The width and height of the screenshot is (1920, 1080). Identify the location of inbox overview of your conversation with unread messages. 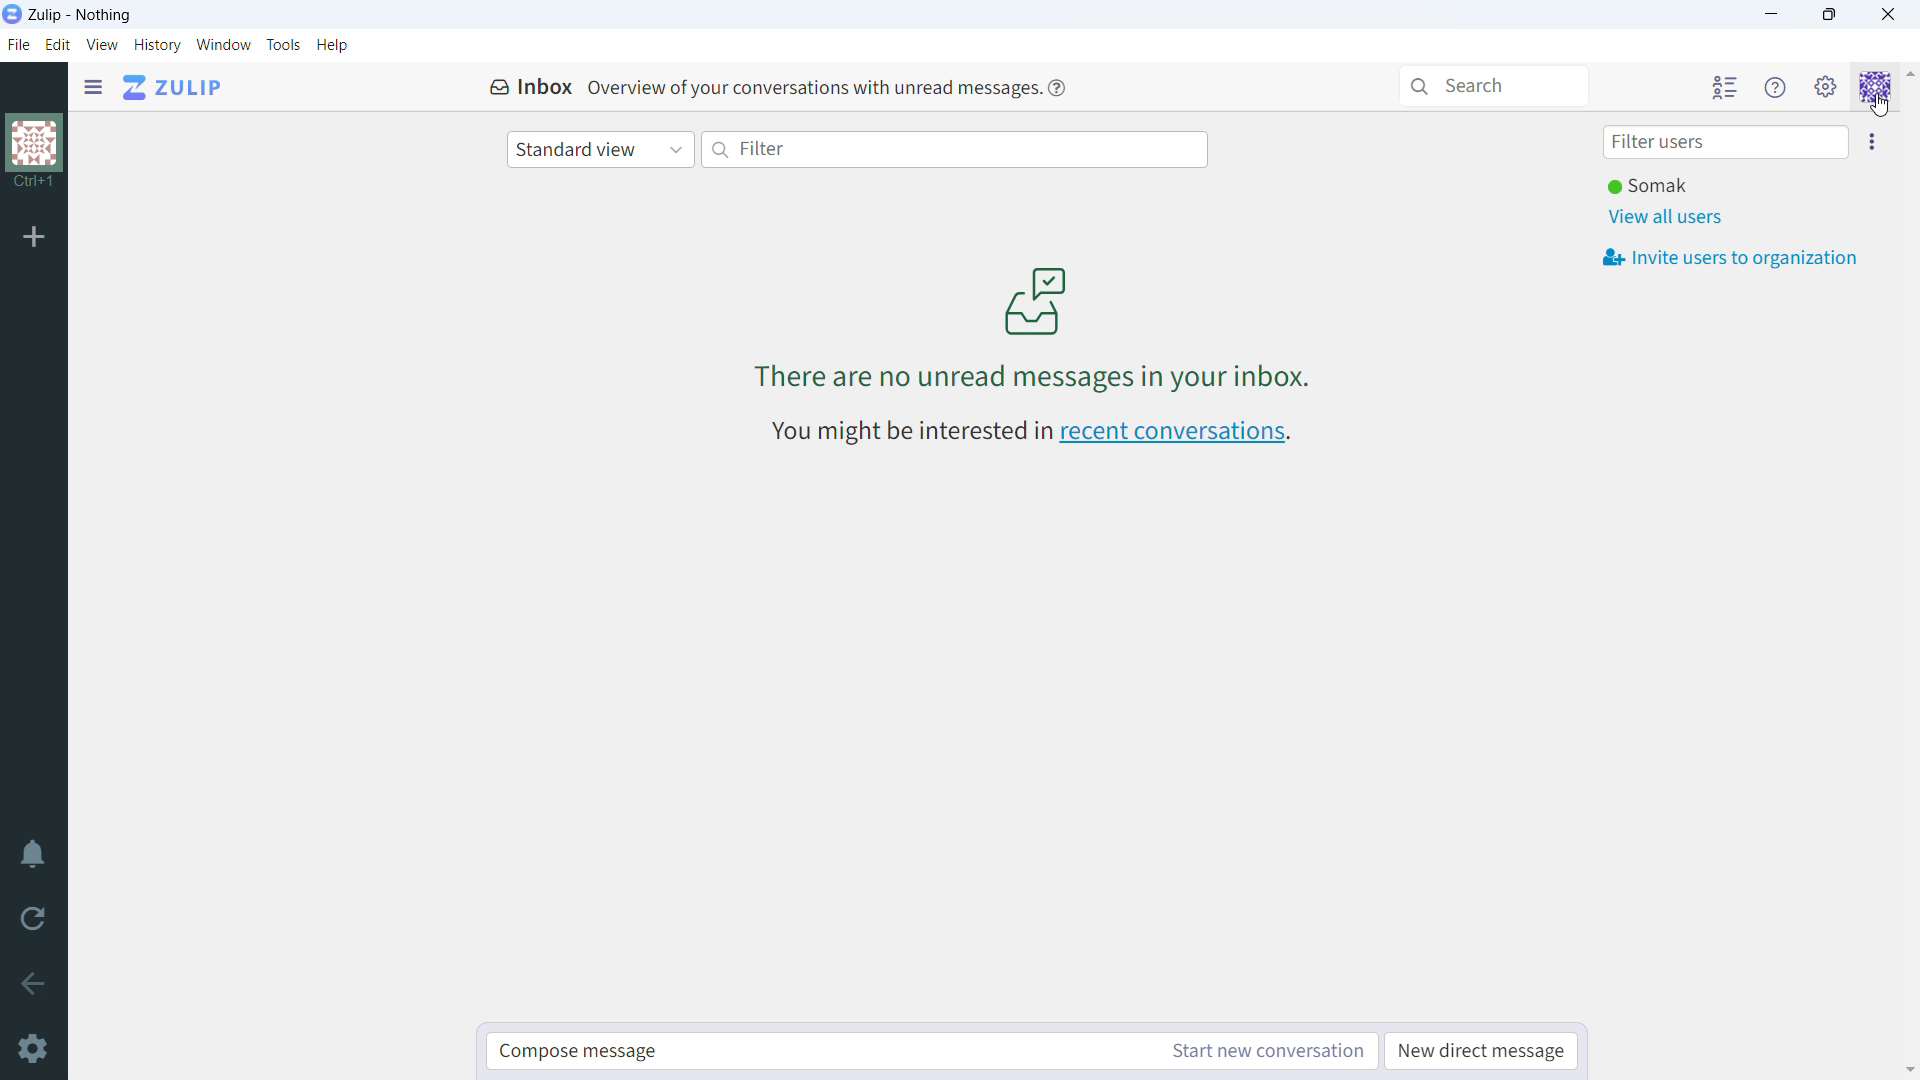
(755, 88).